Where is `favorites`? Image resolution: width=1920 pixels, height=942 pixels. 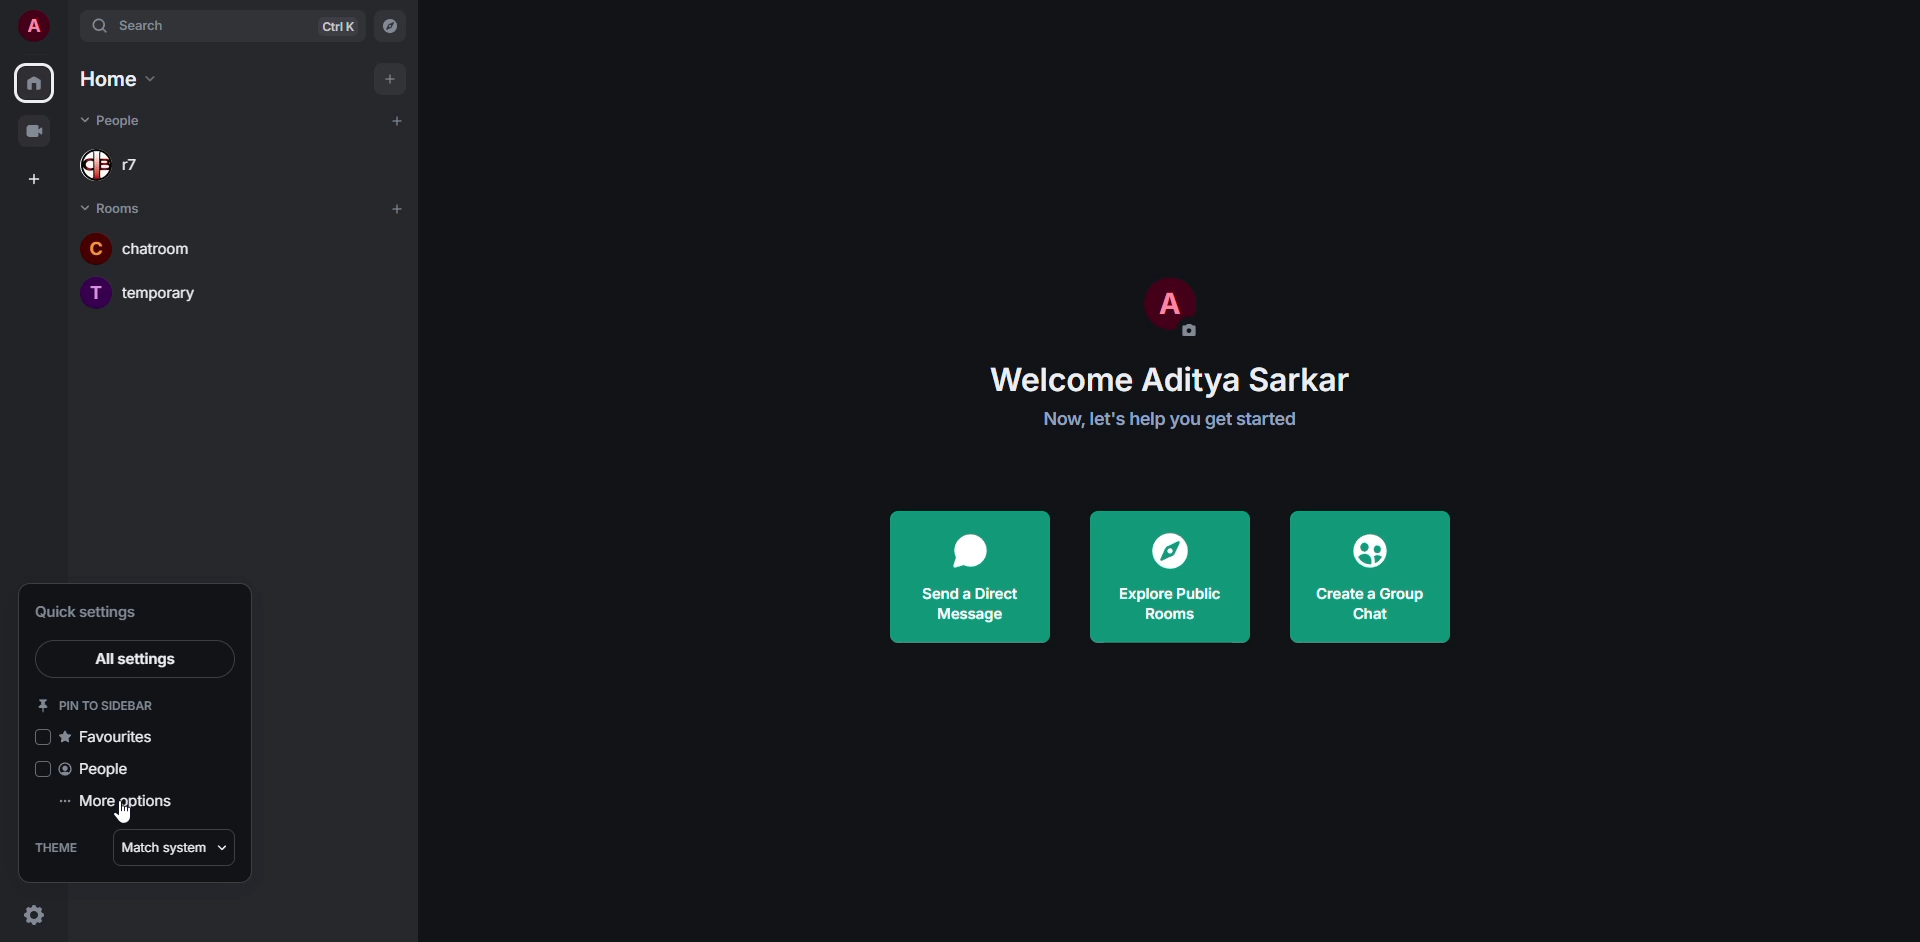 favorites is located at coordinates (110, 737).